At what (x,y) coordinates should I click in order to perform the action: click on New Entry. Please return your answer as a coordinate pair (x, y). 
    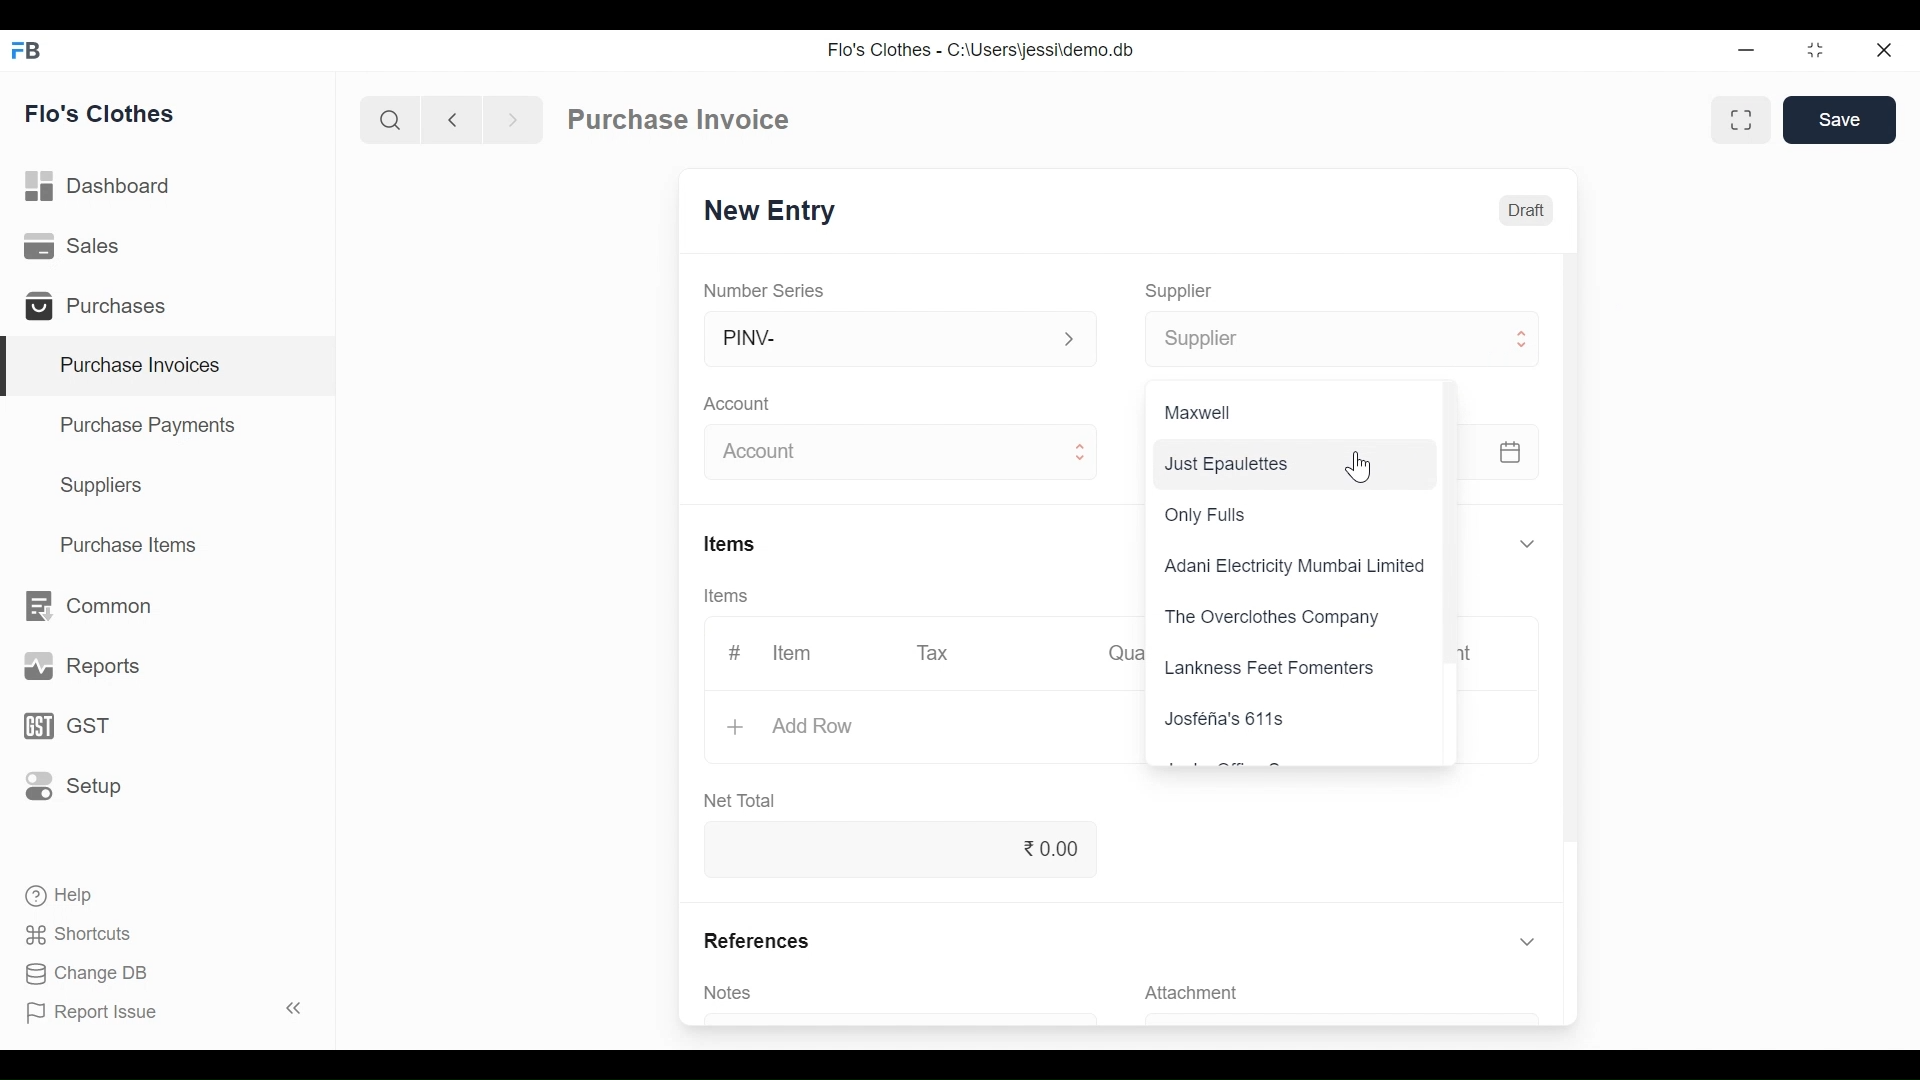
    Looking at the image, I should click on (772, 211).